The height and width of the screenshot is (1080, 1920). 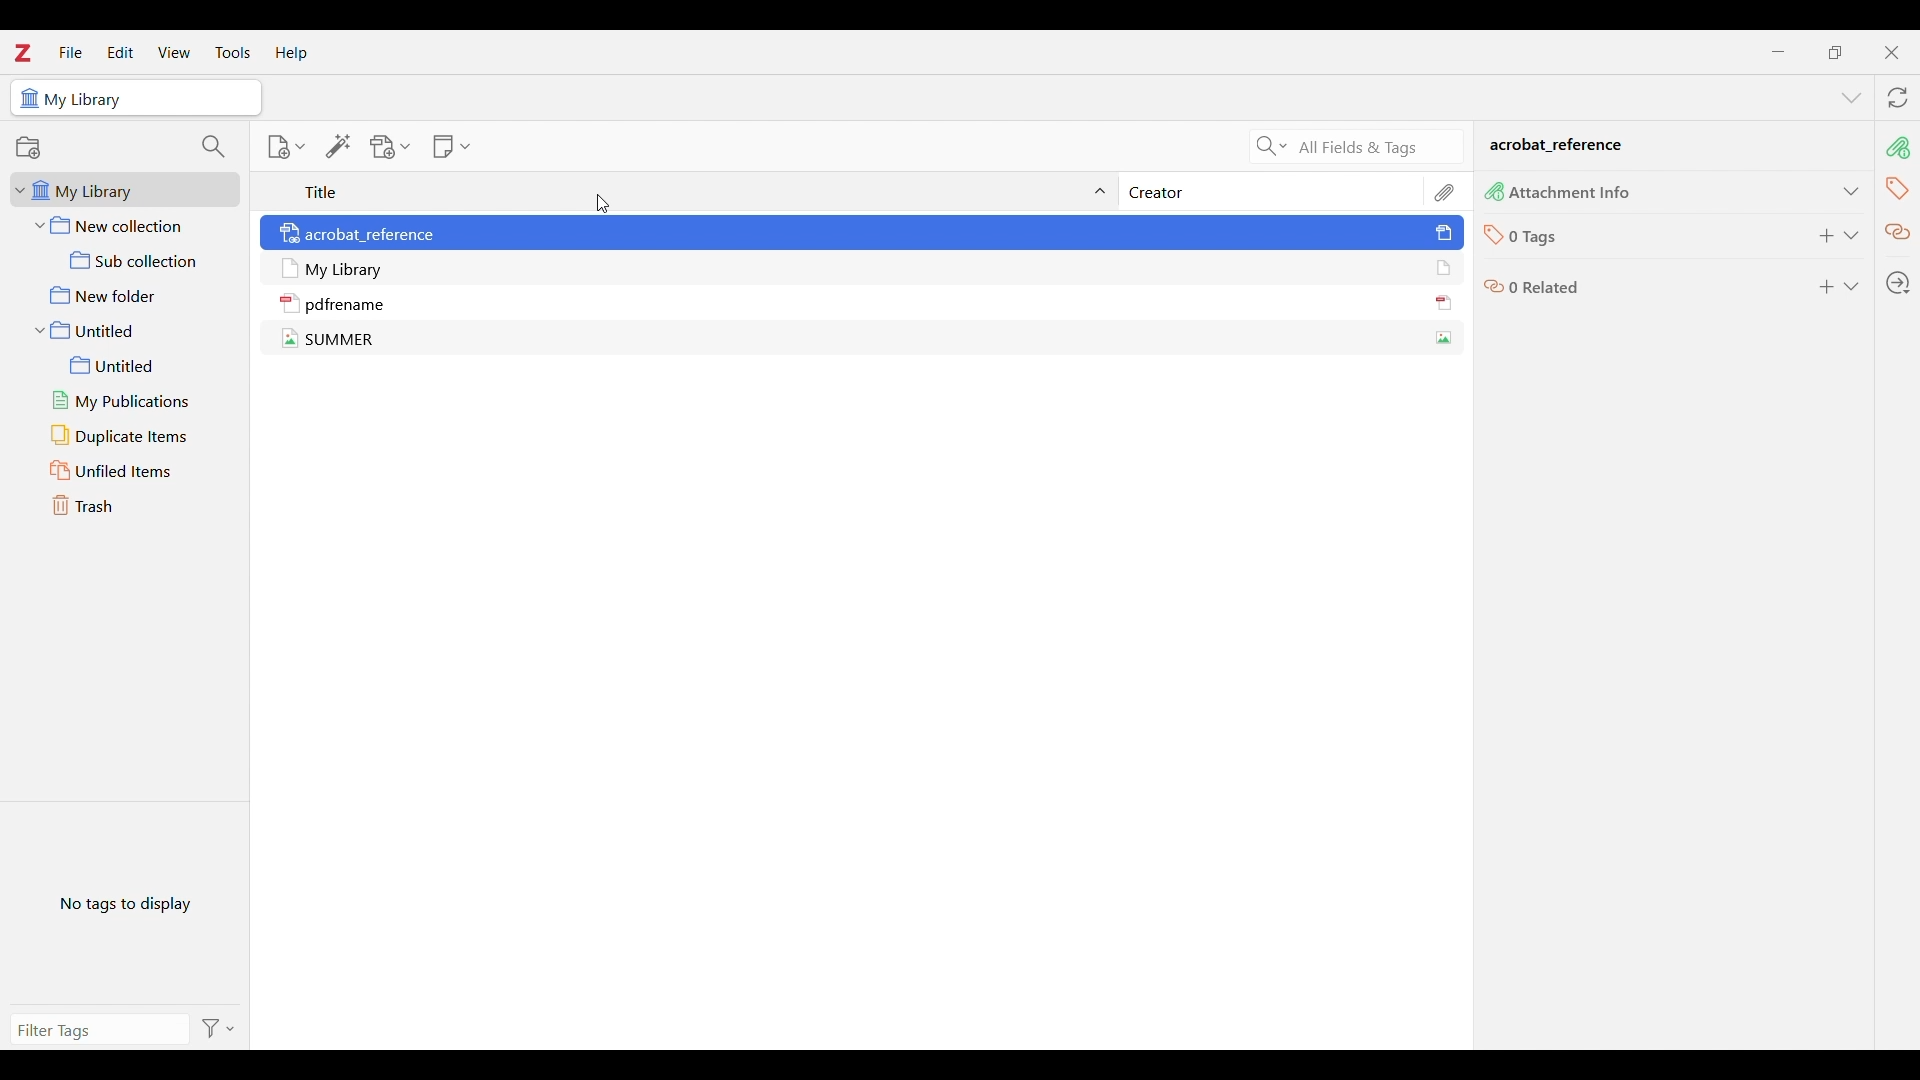 I want to click on Cursor, so click(x=604, y=204).